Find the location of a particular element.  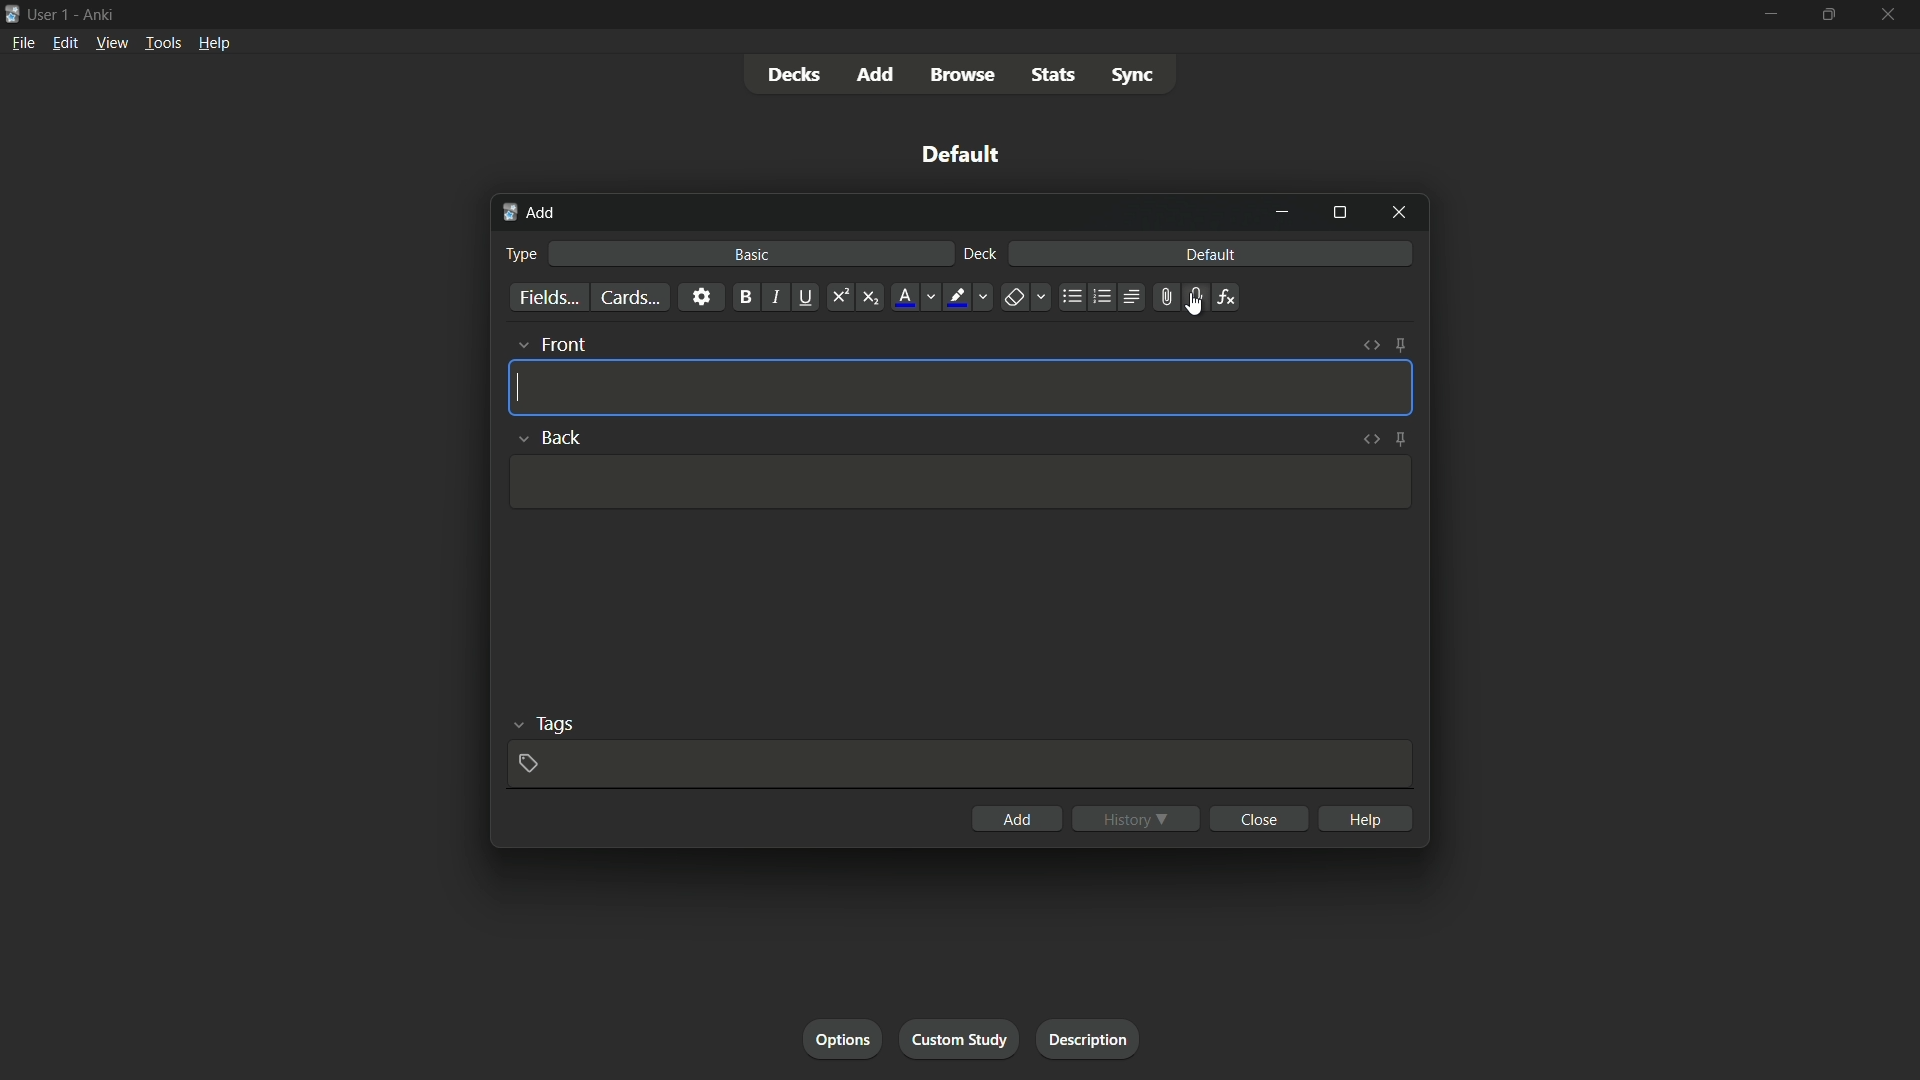

help menu is located at coordinates (213, 43).